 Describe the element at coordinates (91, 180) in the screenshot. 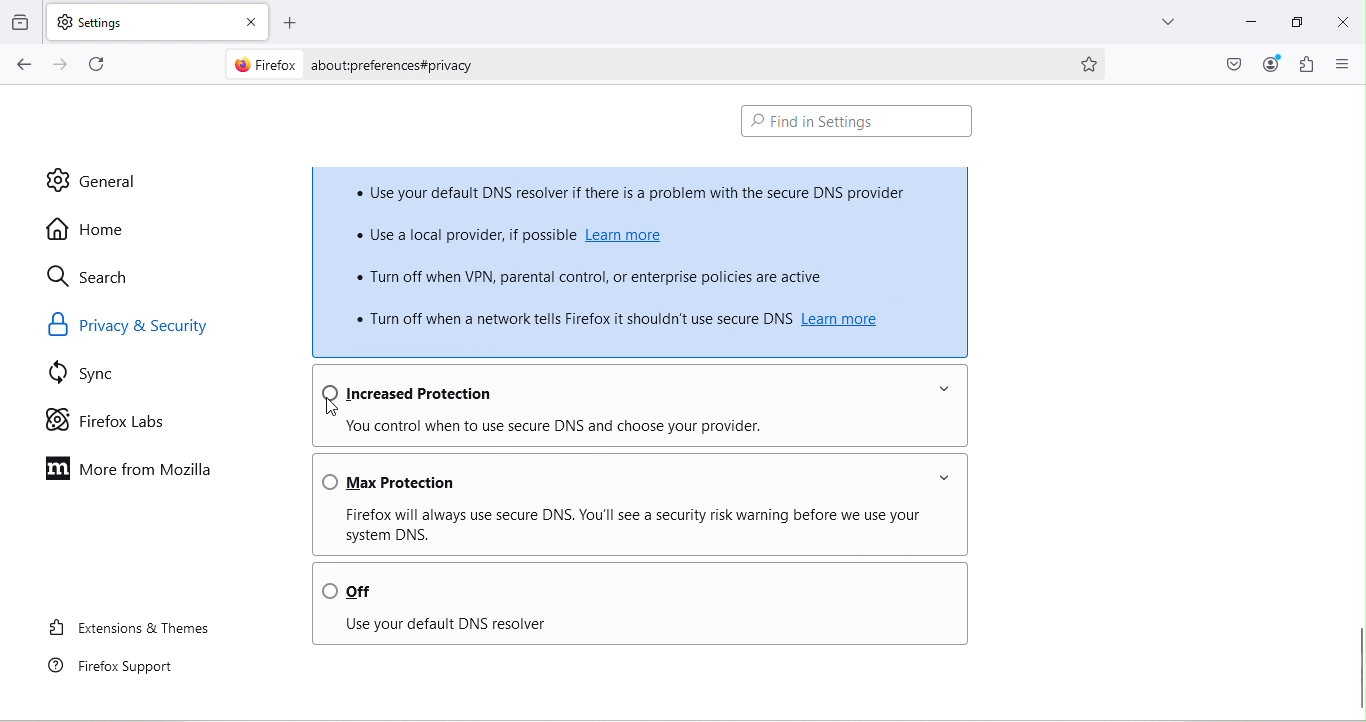

I see `General` at that location.